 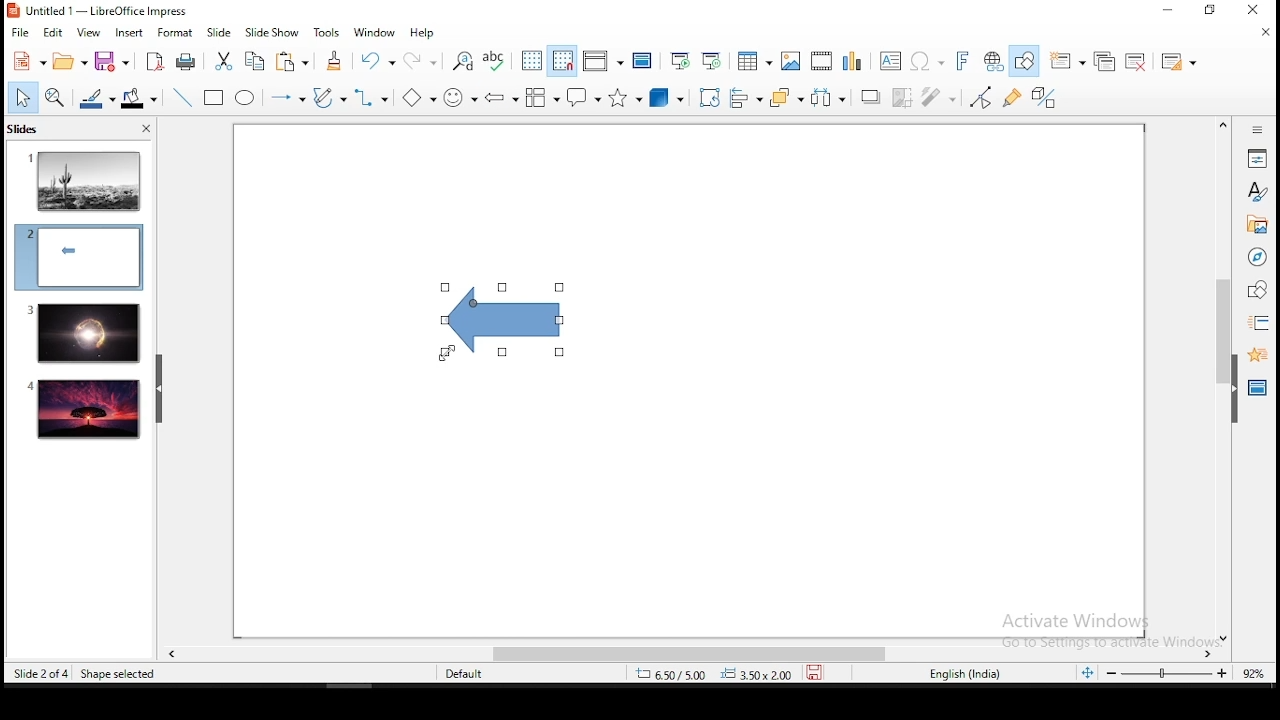 What do you see at coordinates (138, 100) in the screenshot?
I see `shape fill` at bounding box center [138, 100].